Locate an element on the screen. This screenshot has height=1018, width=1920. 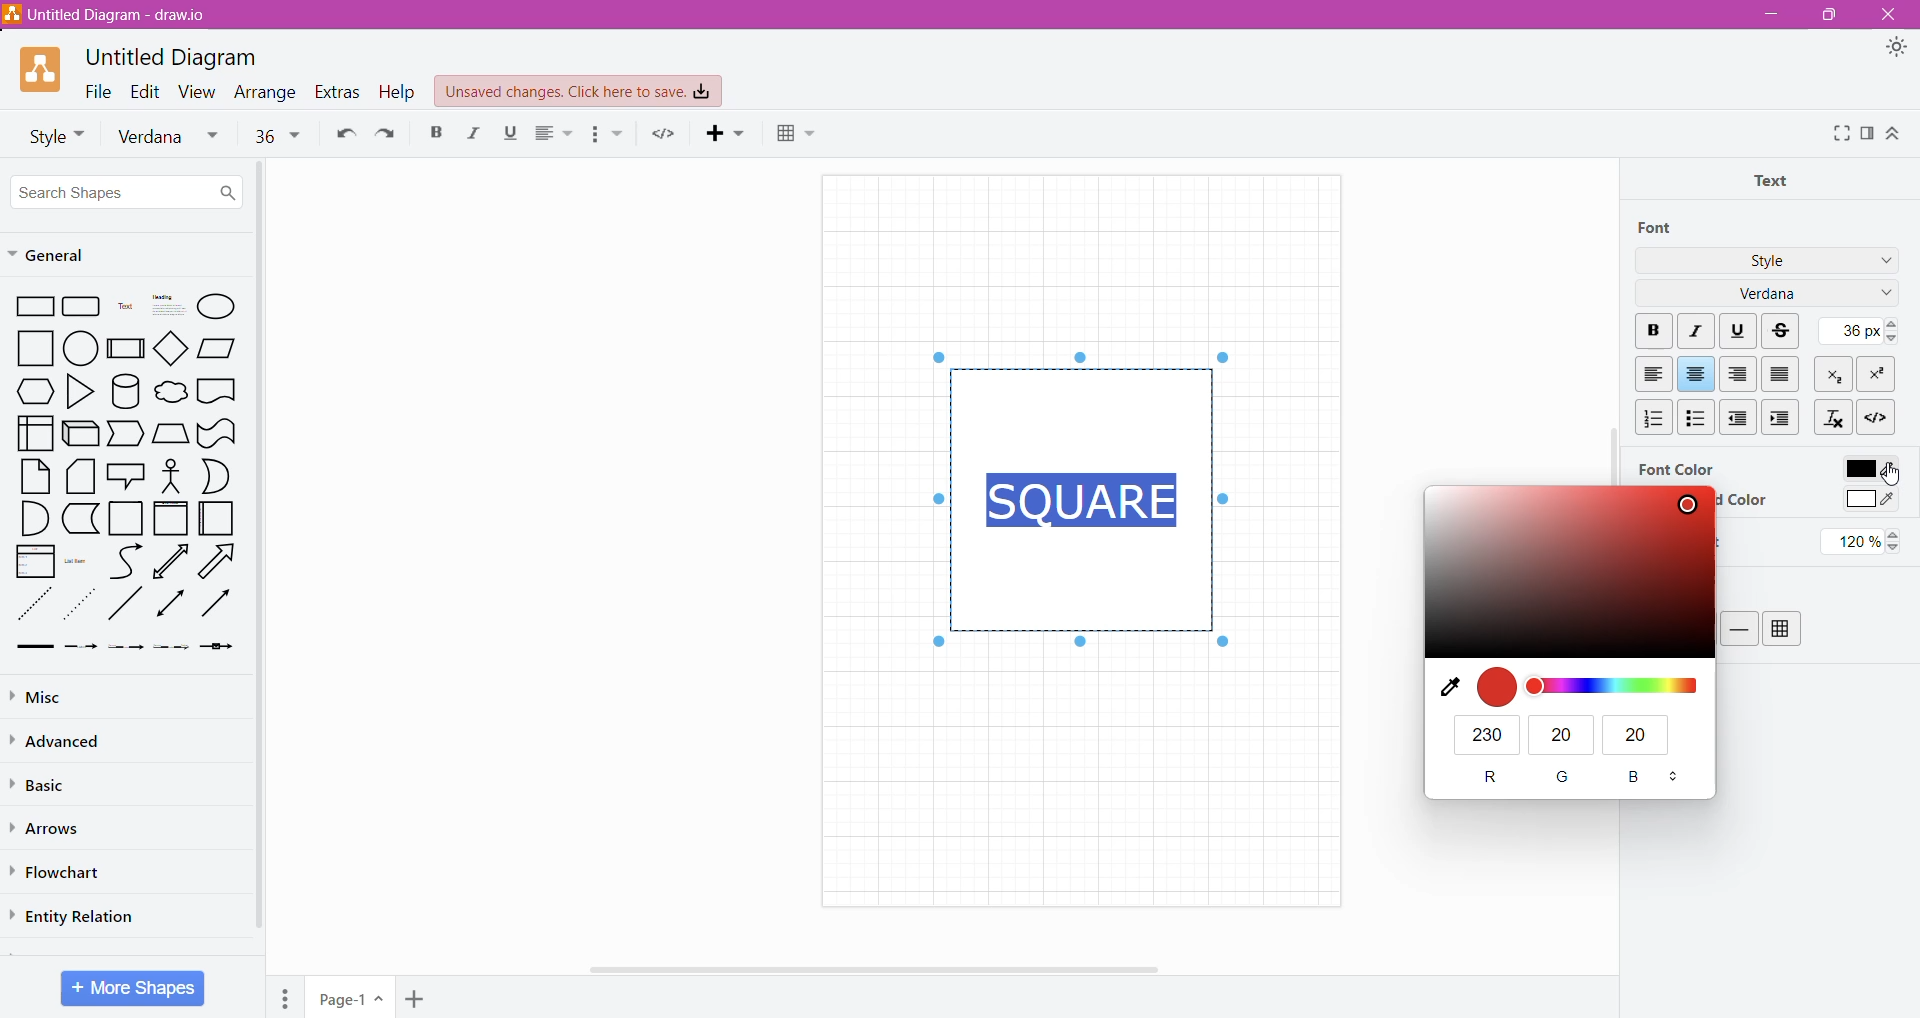
Click to select Background color is located at coordinates (1869, 501).